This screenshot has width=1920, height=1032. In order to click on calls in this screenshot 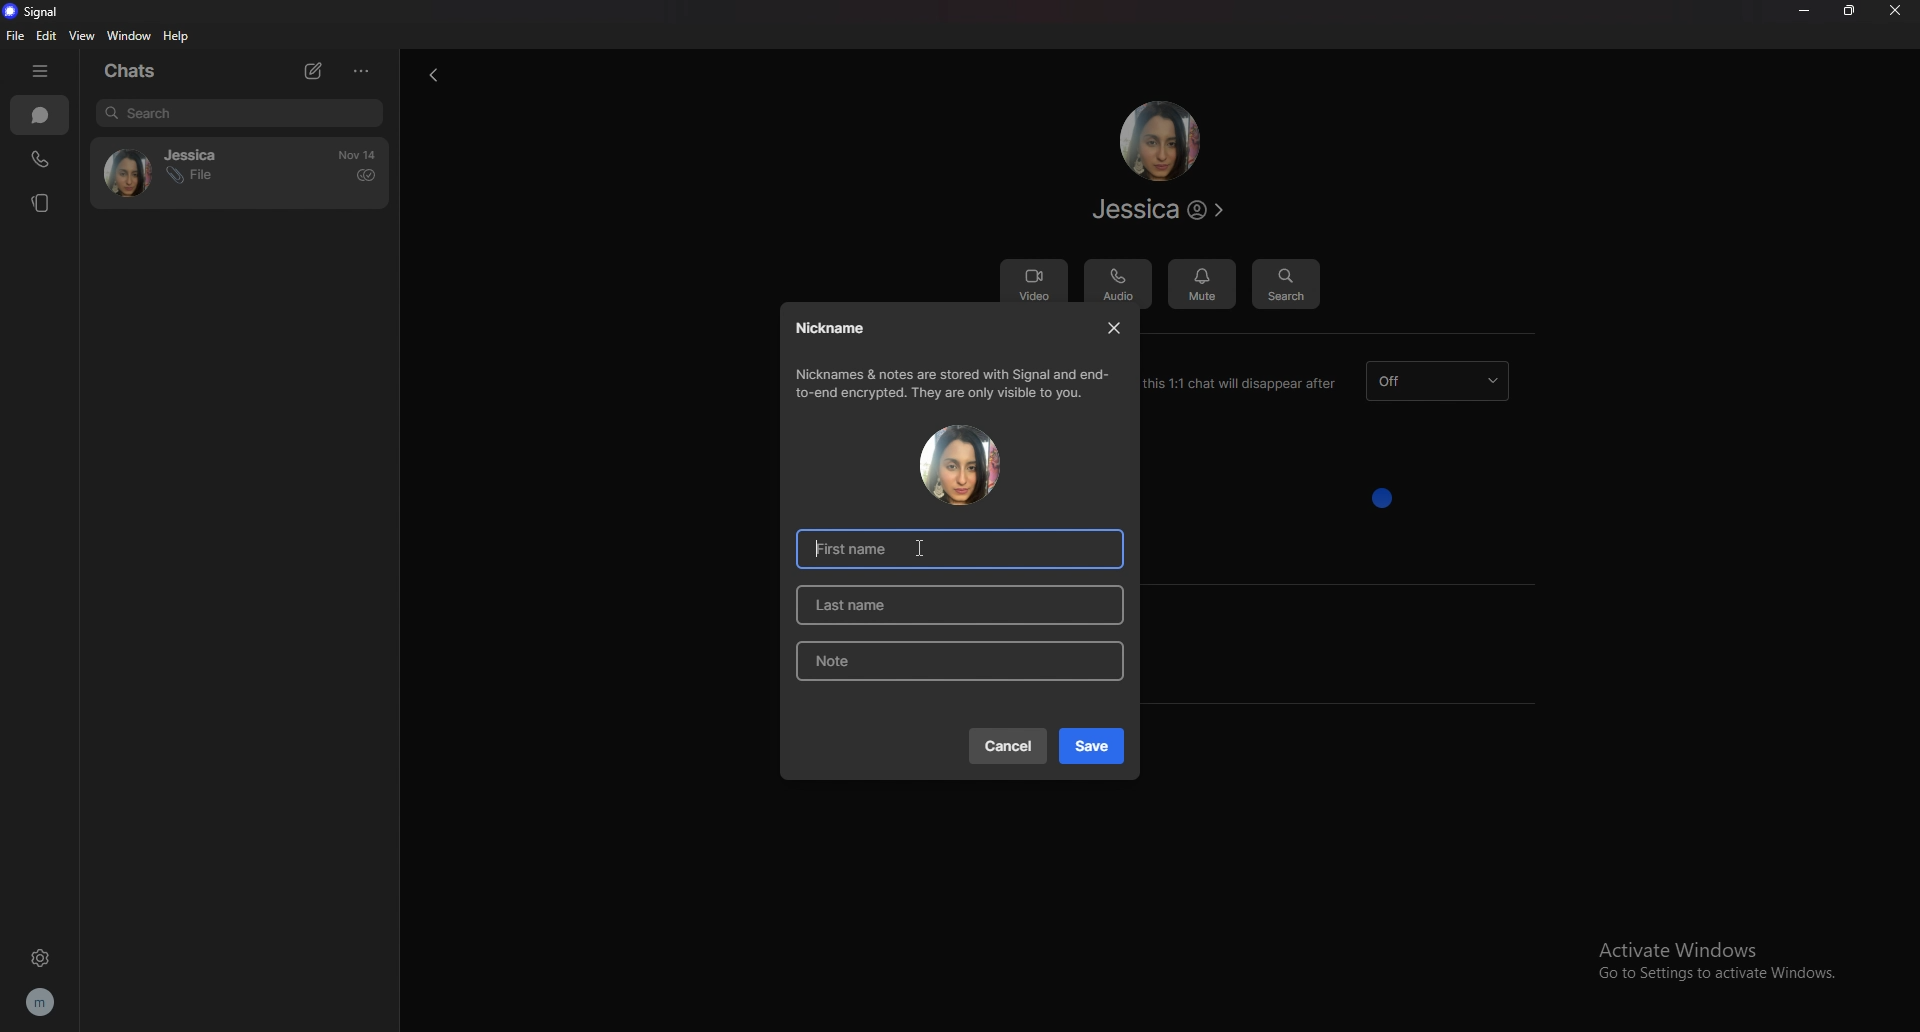, I will do `click(43, 156)`.